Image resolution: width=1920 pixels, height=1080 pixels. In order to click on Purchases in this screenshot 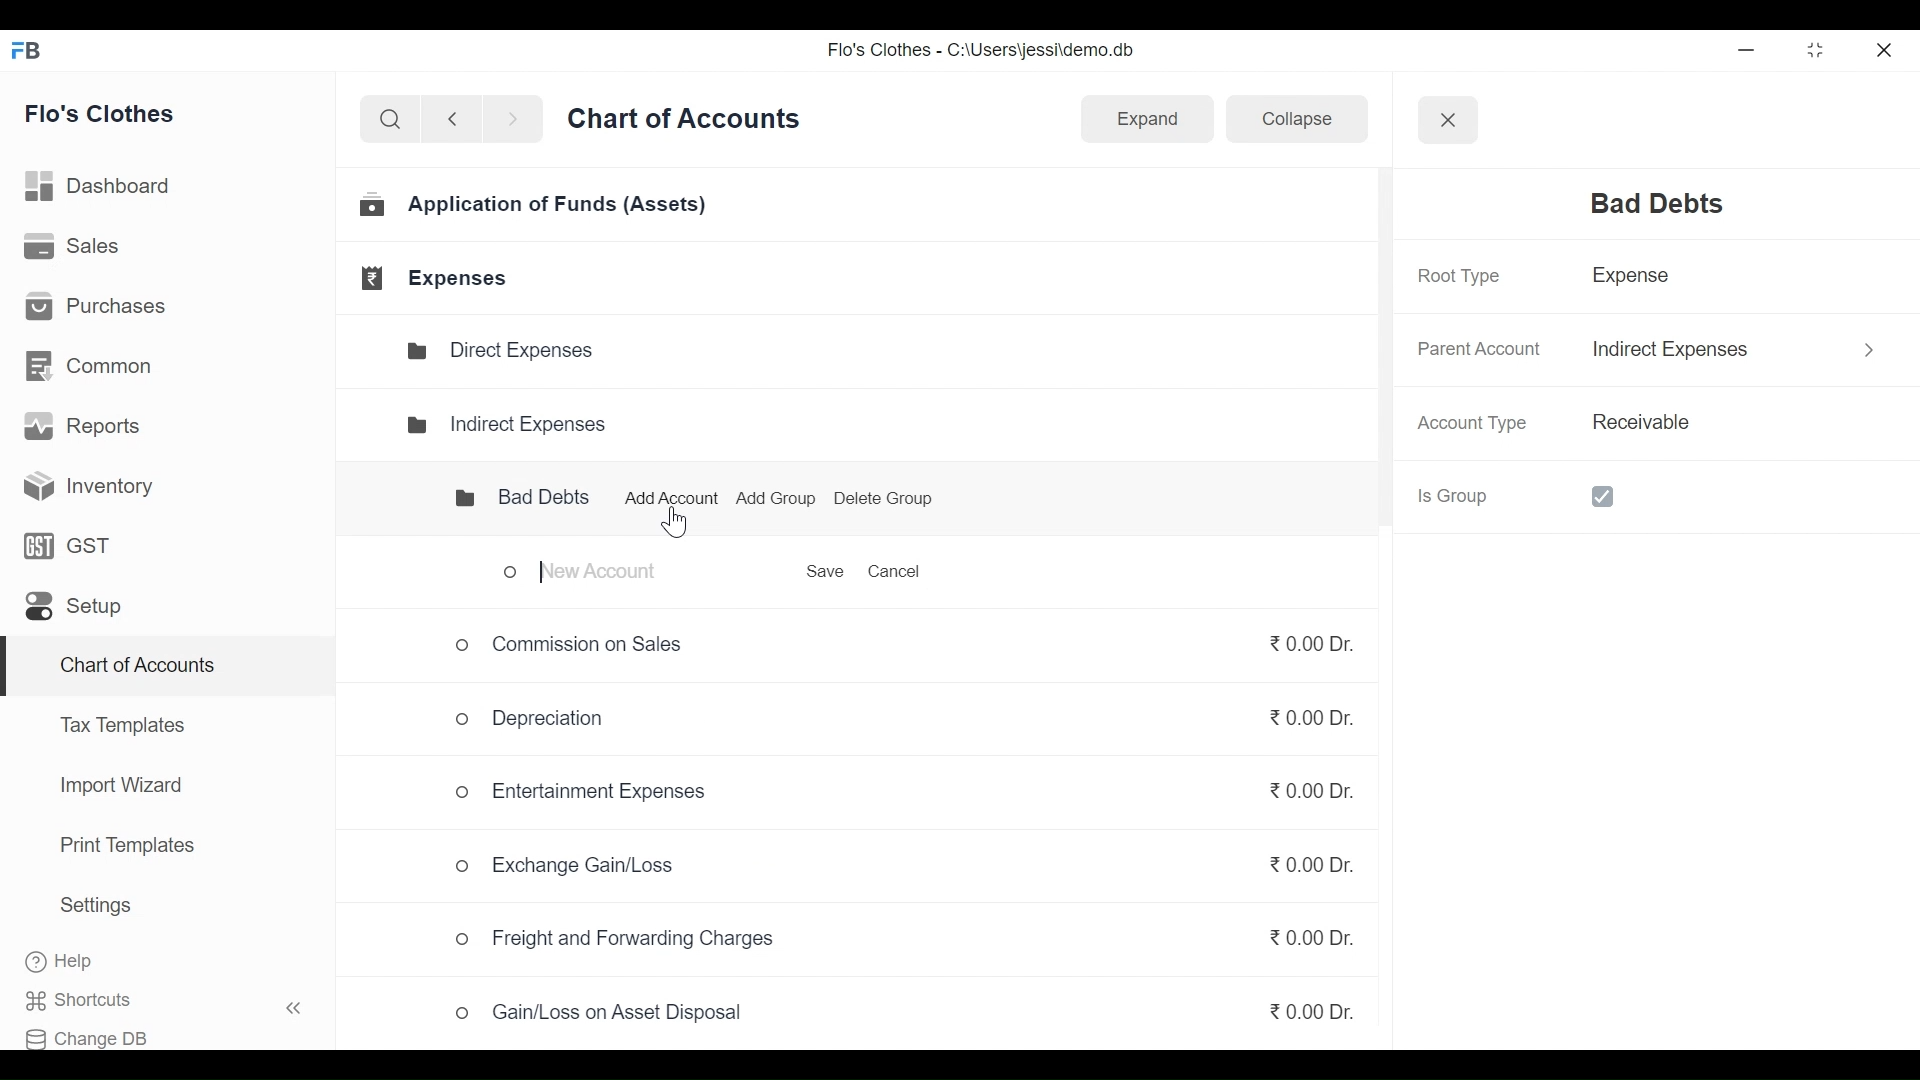, I will do `click(102, 309)`.